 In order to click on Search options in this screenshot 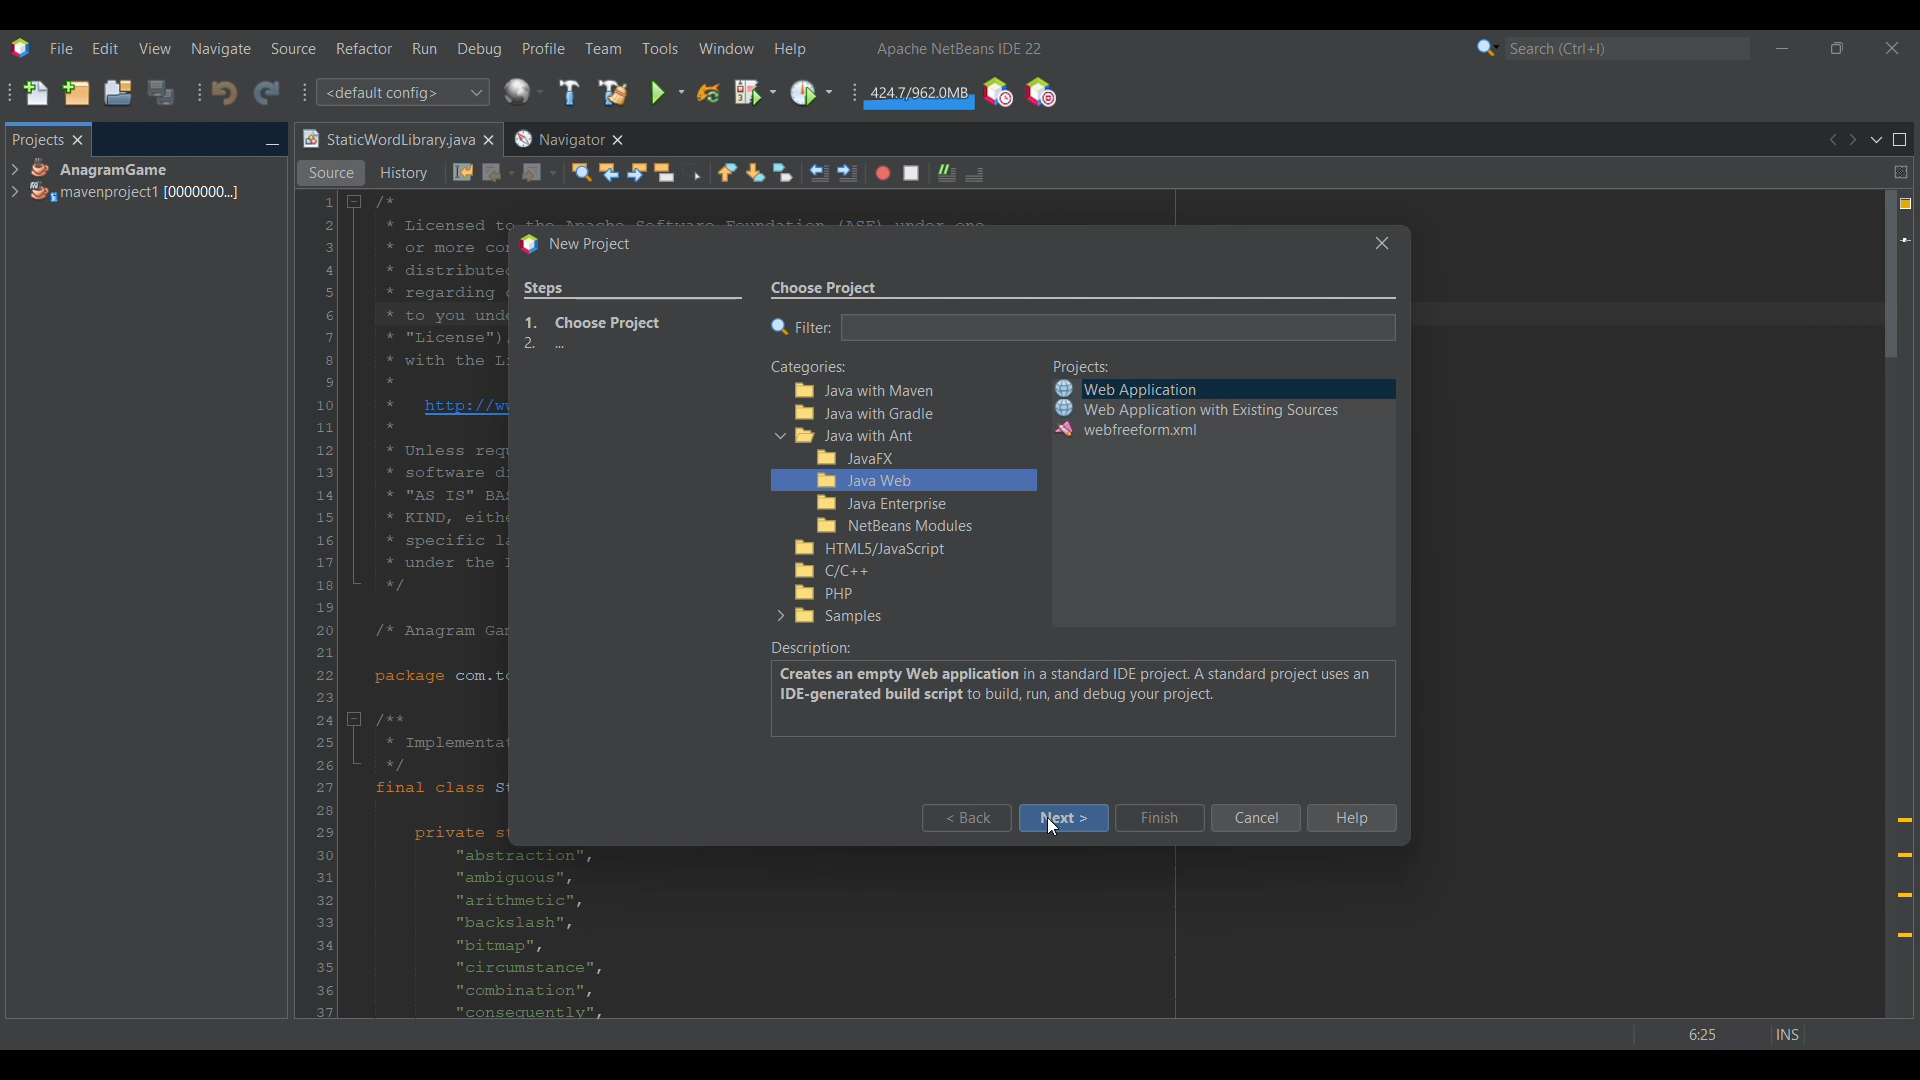, I will do `click(1488, 47)`.